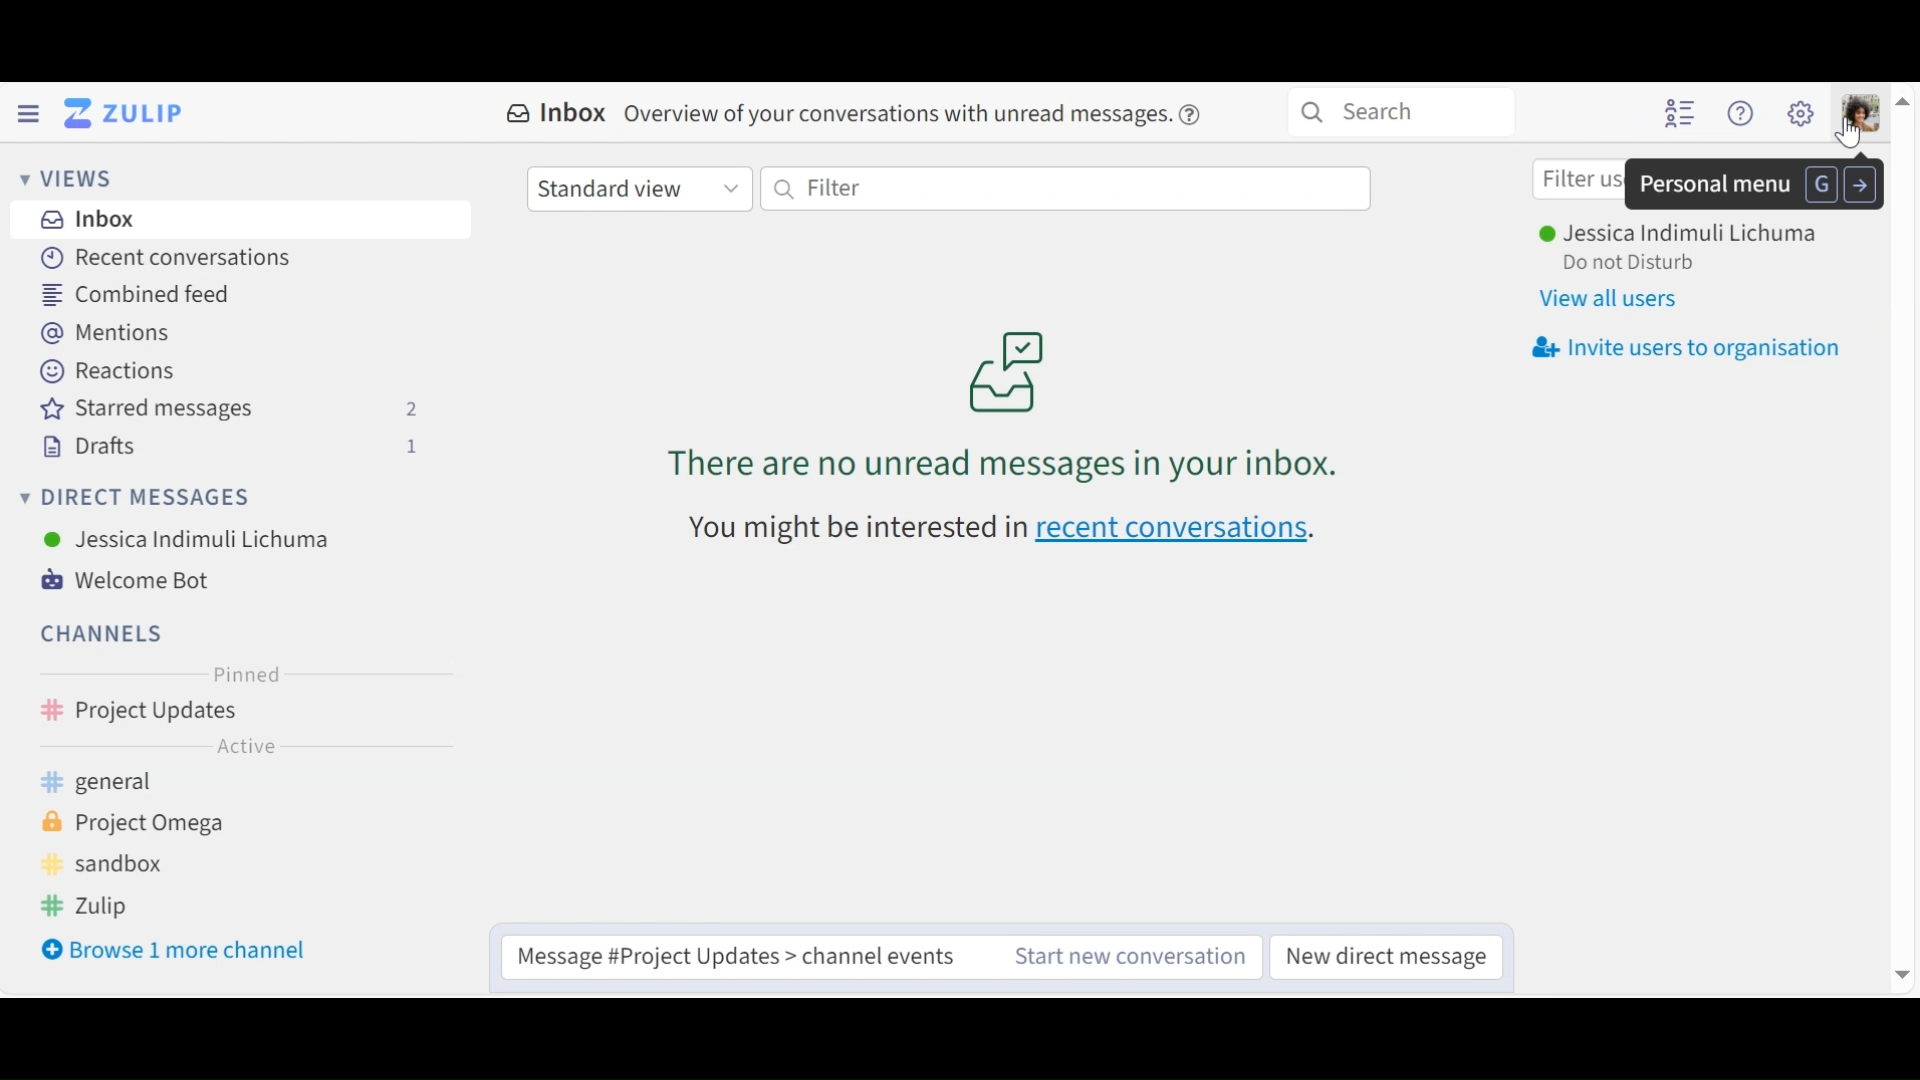 This screenshot has width=1920, height=1080. I want to click on Cursor, so click(1845, 132).